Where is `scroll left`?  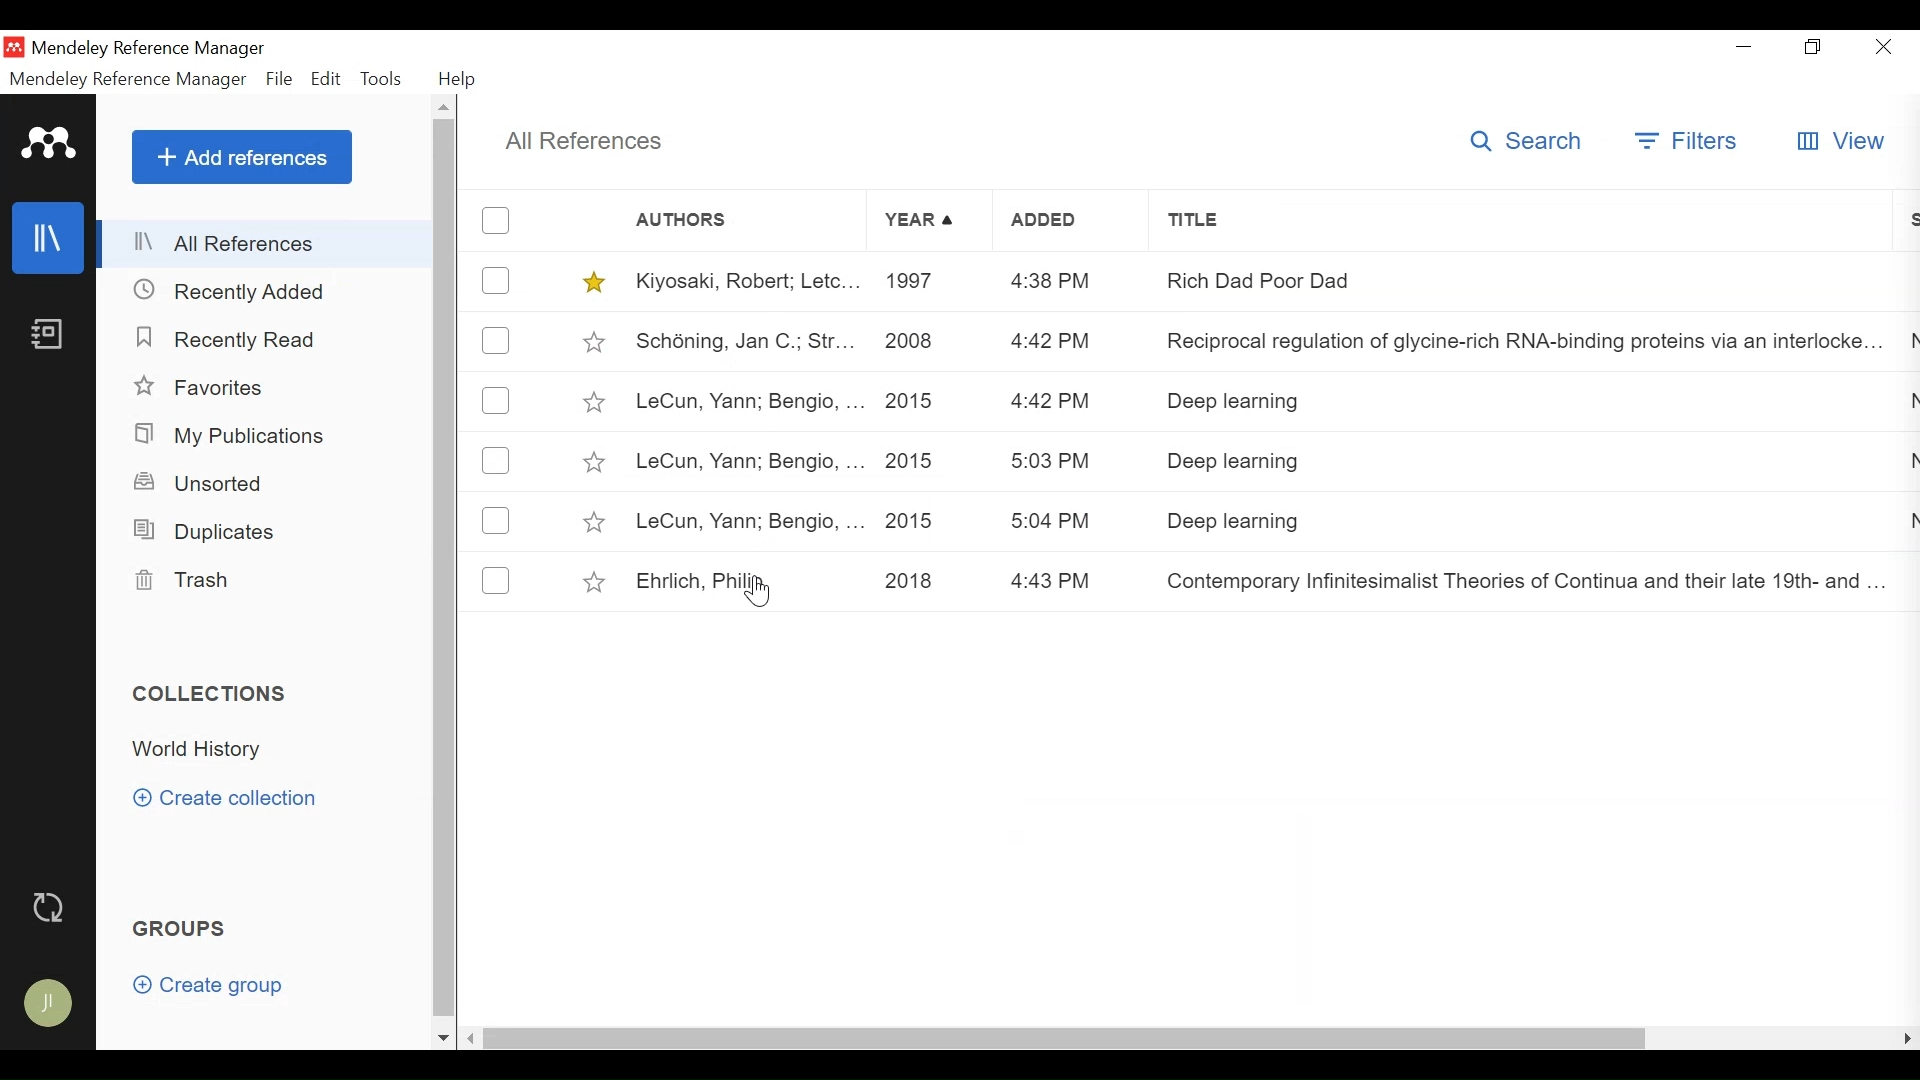
scroll left is located at coordinates (472, 1038).